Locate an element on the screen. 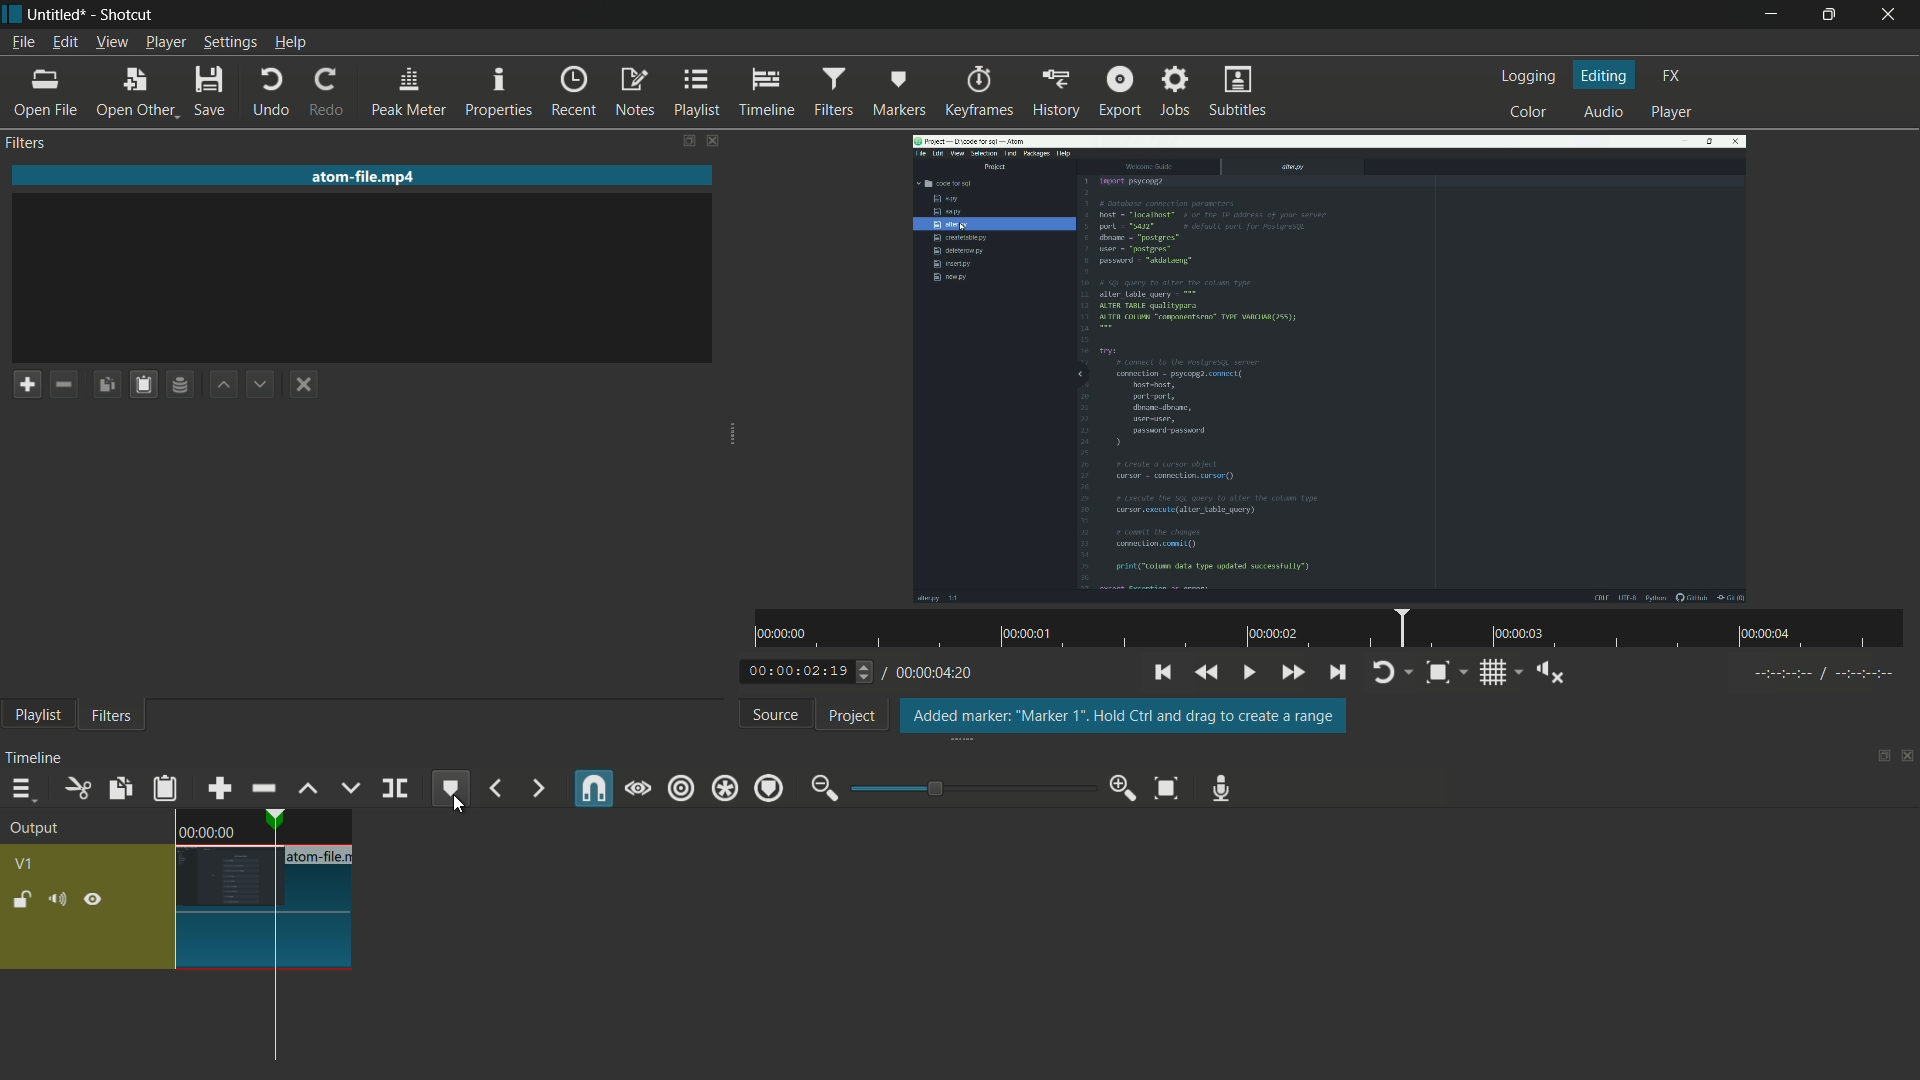  zoom out is located at coordinates (821, 790).